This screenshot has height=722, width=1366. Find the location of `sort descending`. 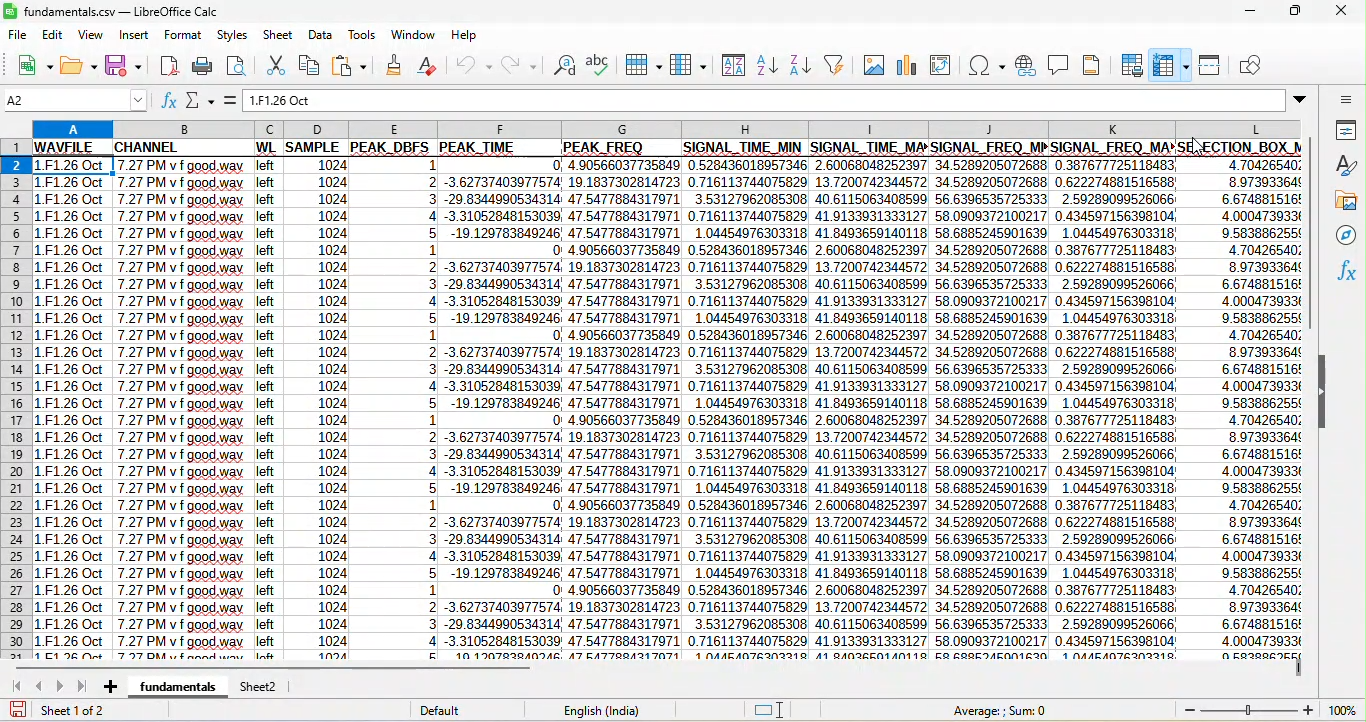

sort descending is located at coordinates (801, 63).